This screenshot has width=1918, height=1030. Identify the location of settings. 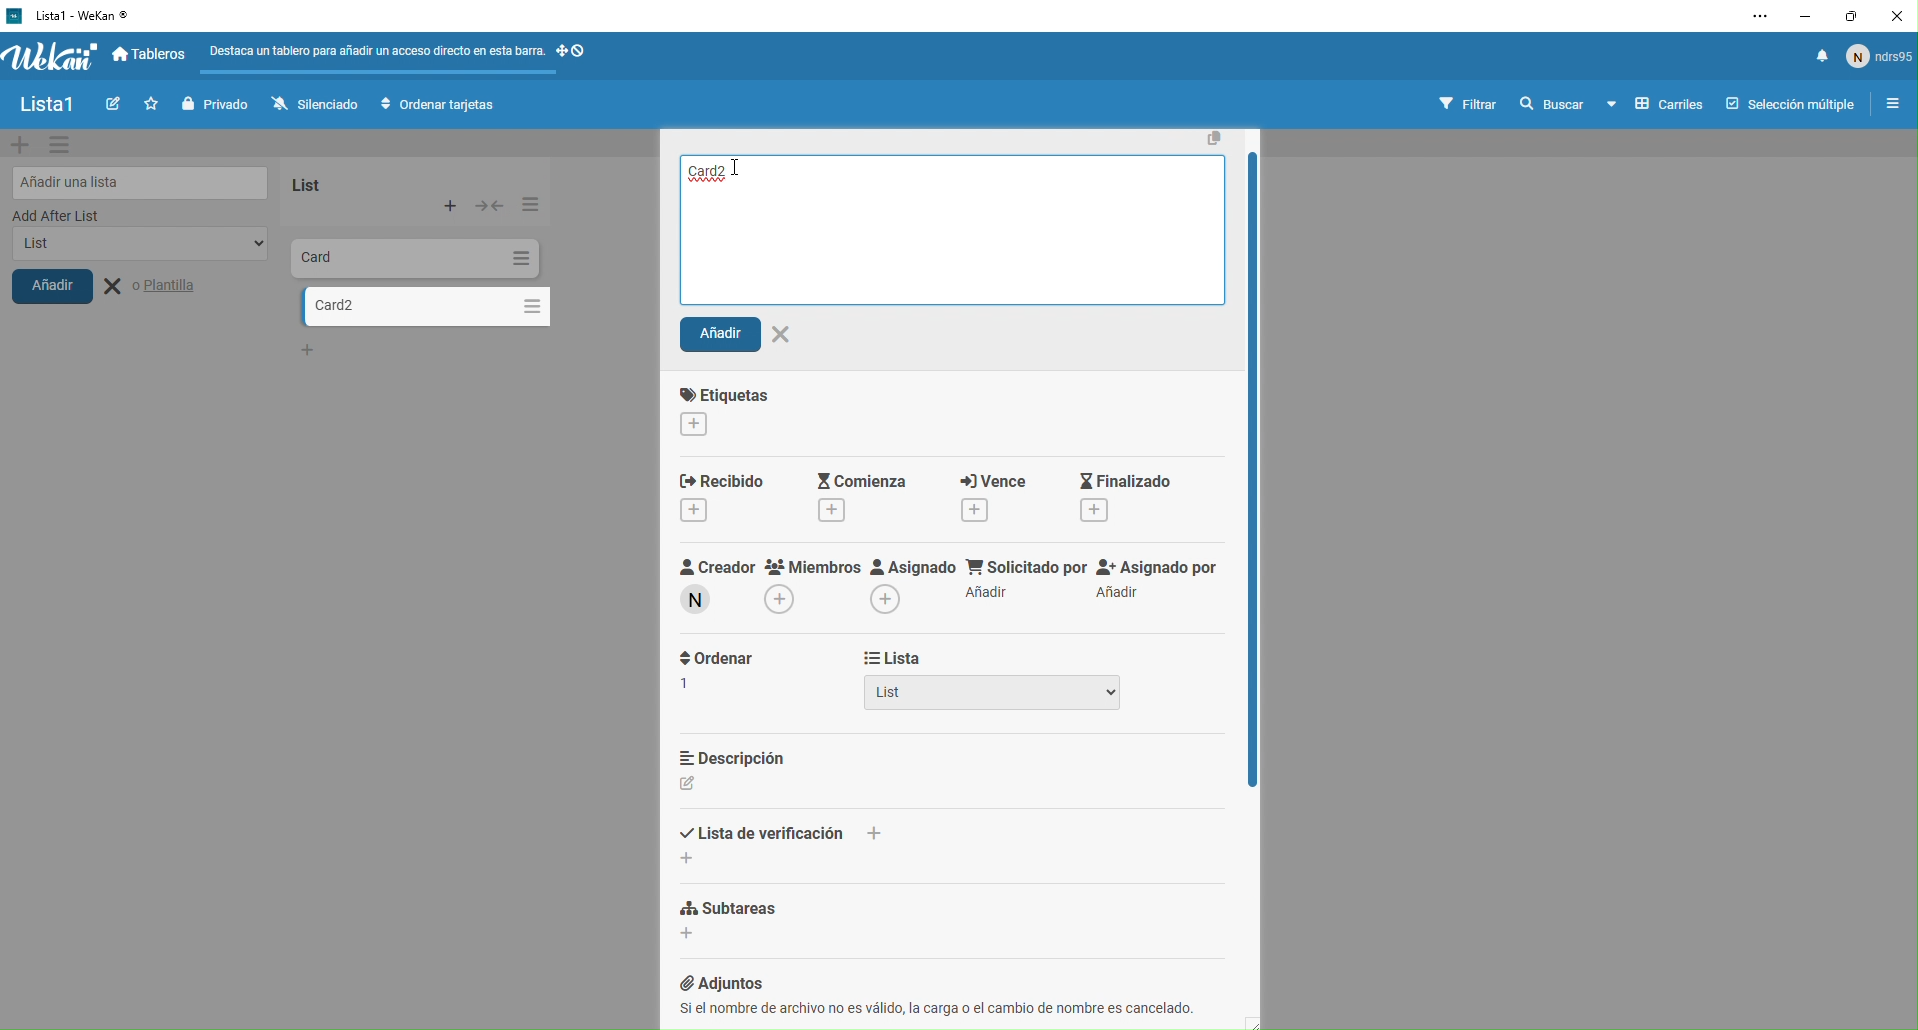
(1750, 18).